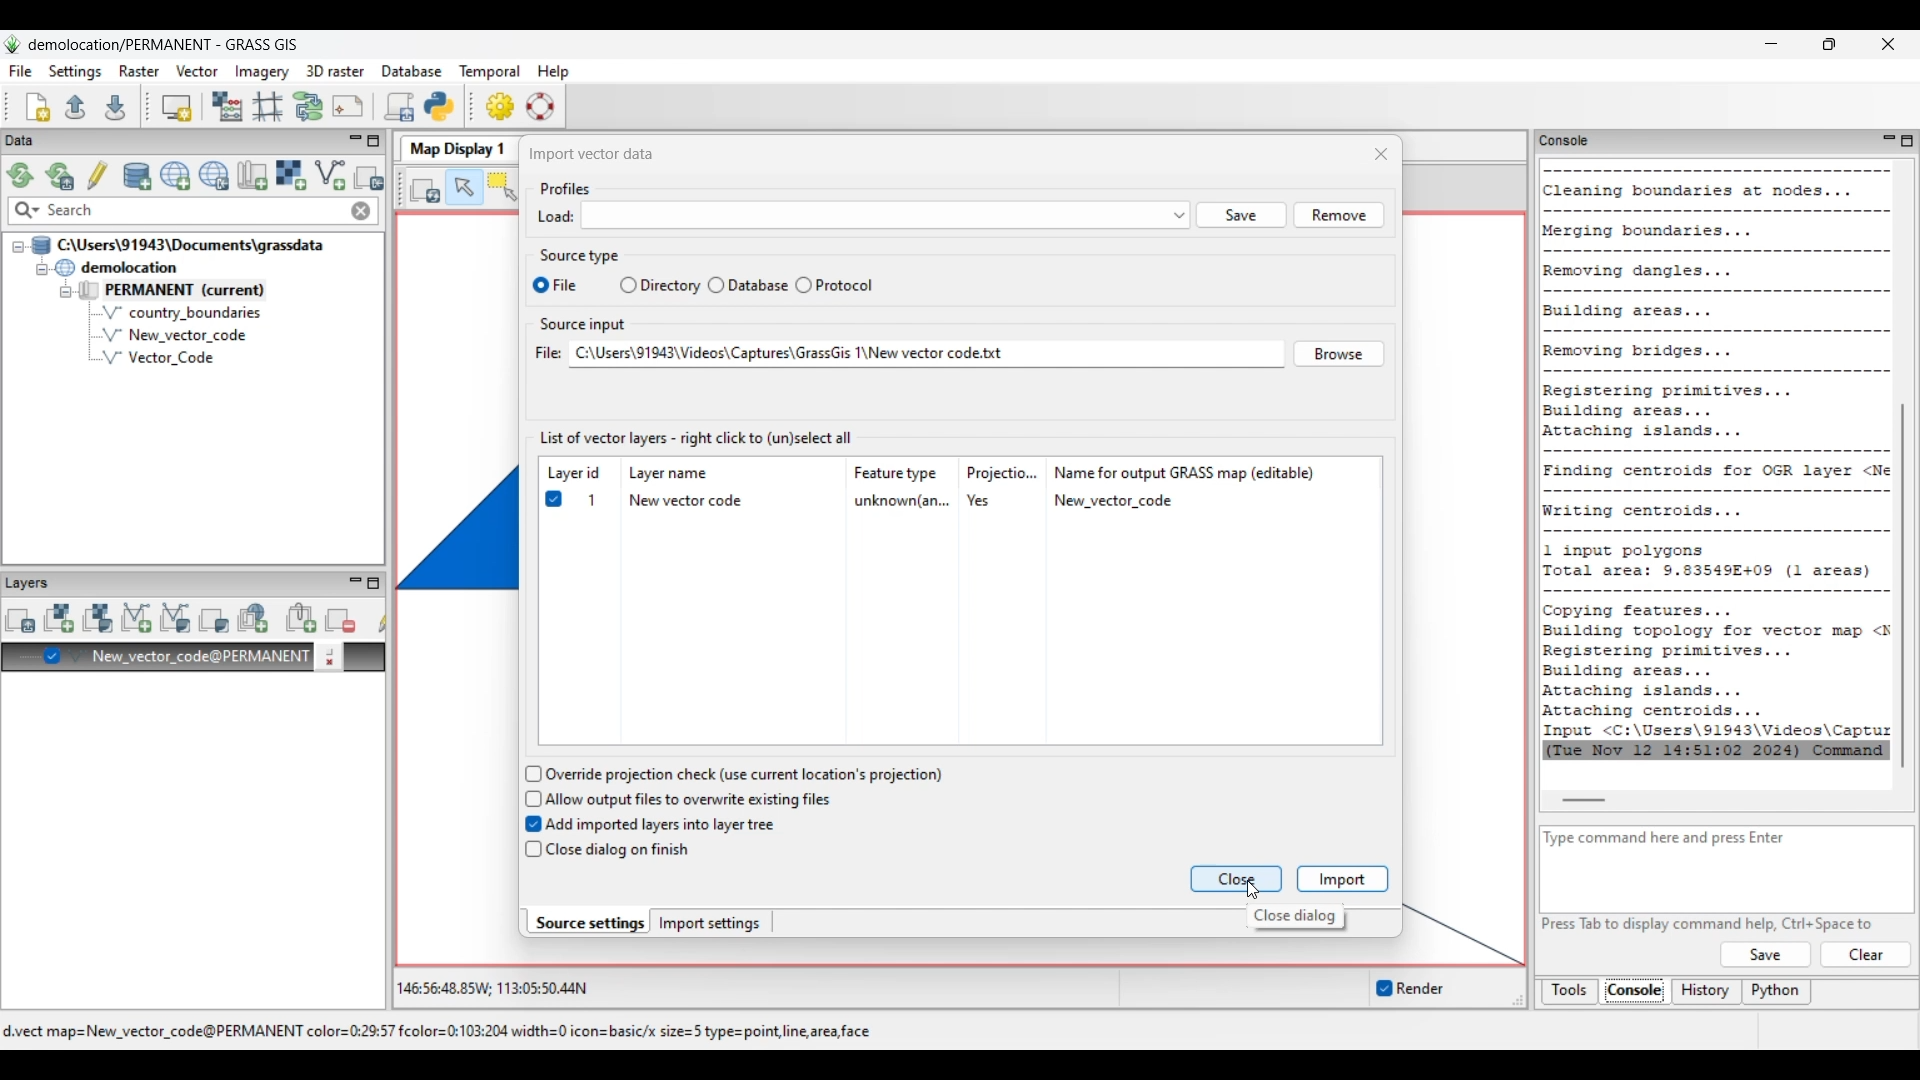  Describe the element at coordinates (176, 618) in the screenshot. I see `Add various vector map layers` at that location.